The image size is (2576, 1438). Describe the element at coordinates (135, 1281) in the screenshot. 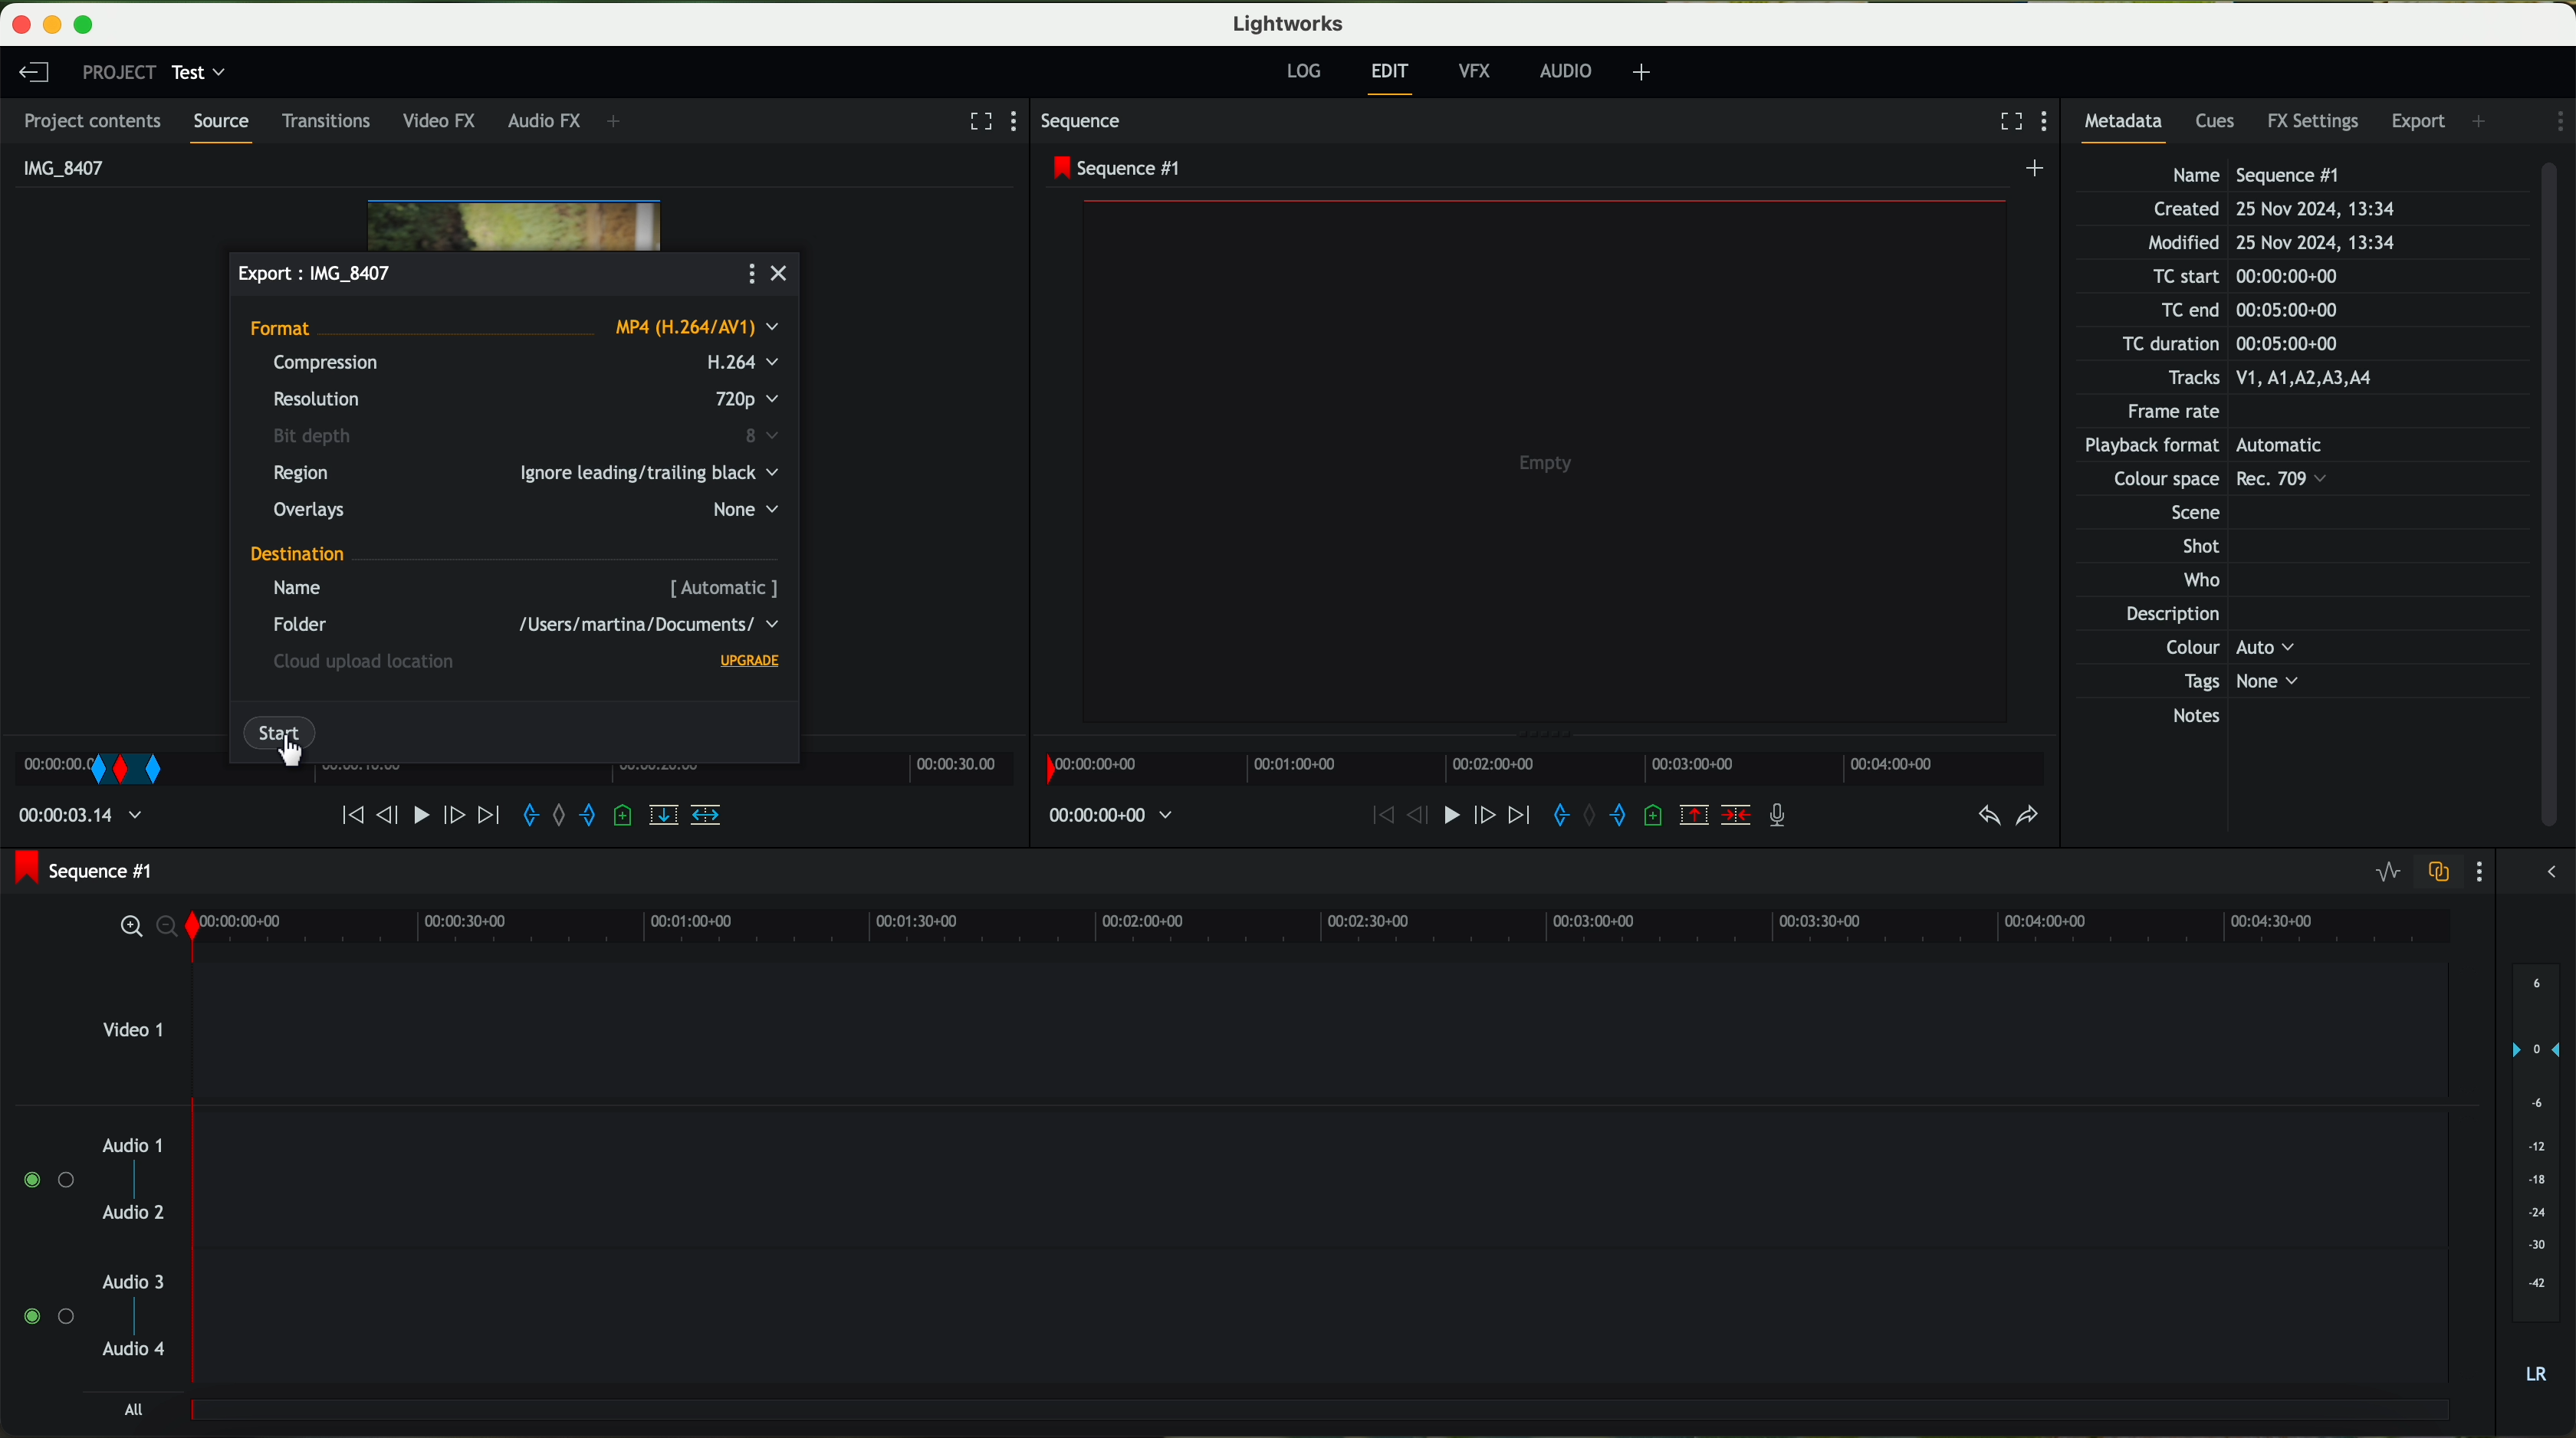

I see `audio 3` at that location.